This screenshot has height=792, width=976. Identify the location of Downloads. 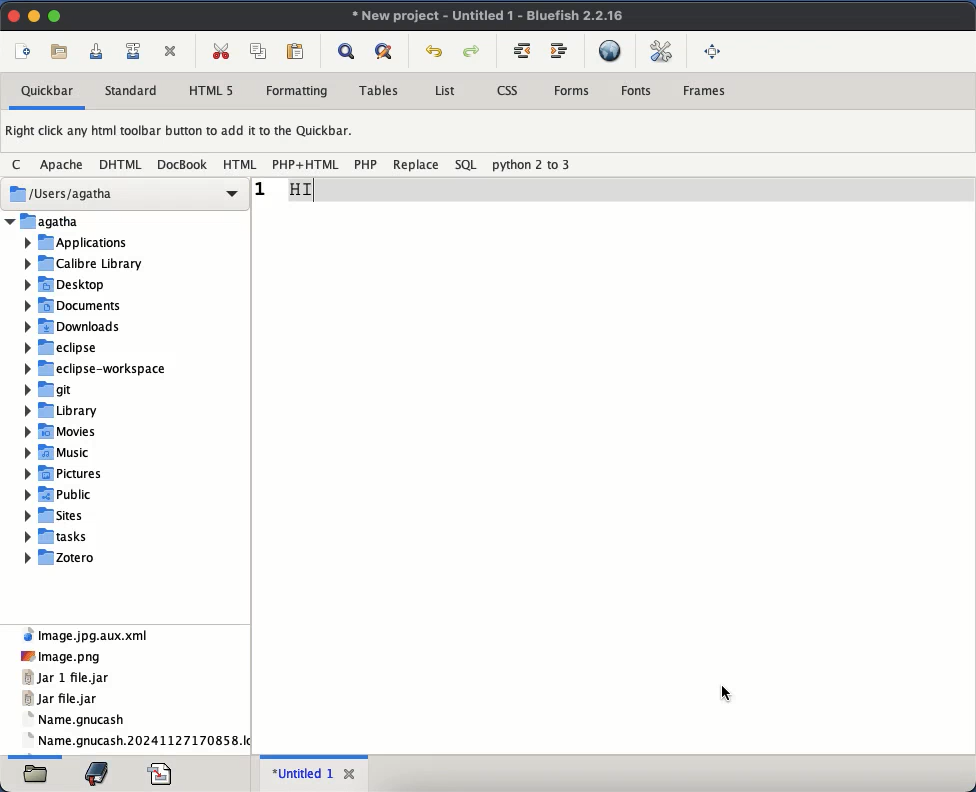
(74, 326).